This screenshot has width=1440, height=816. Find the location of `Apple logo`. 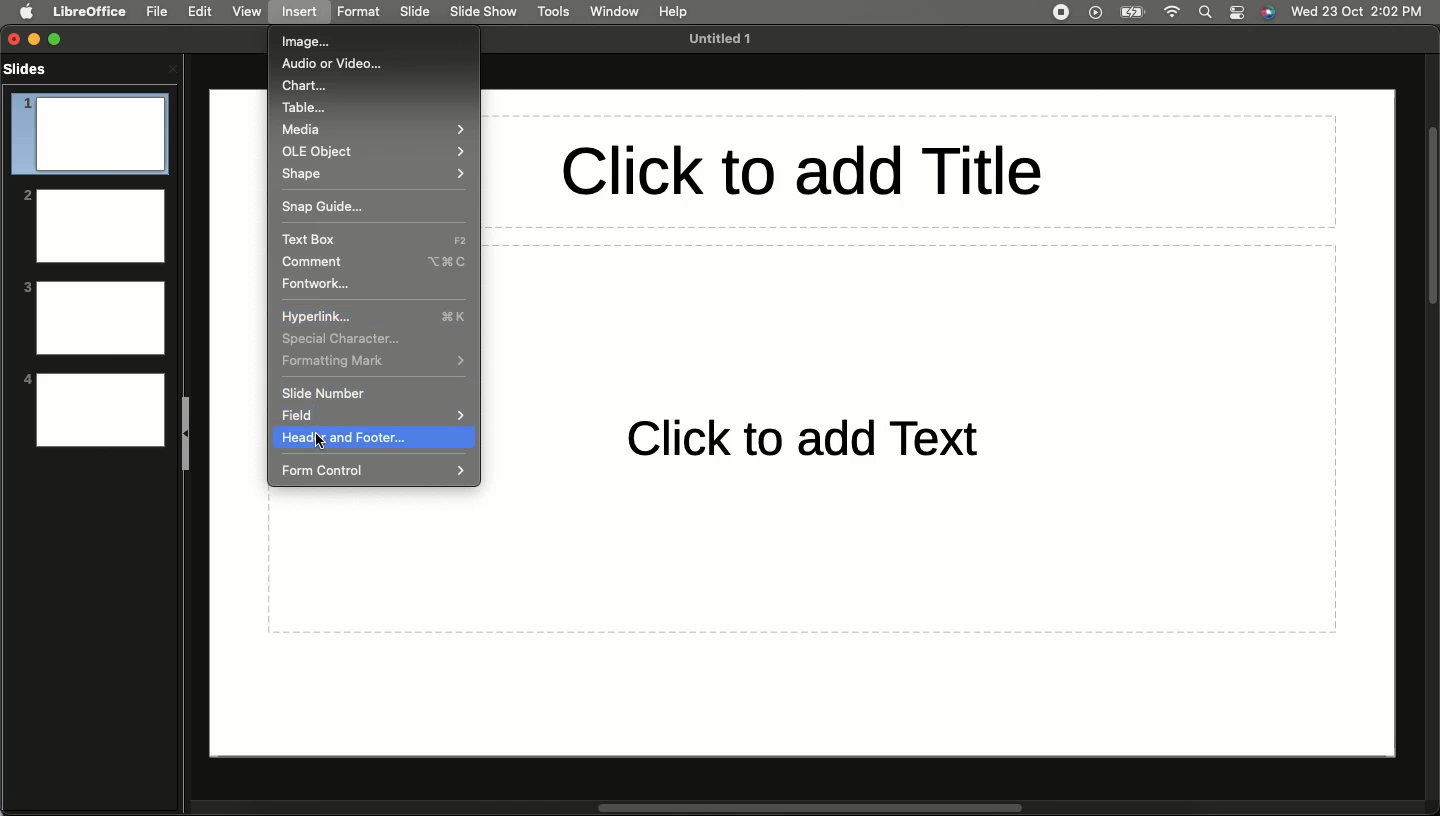

Apple logo is located at coordinates (27, 12).